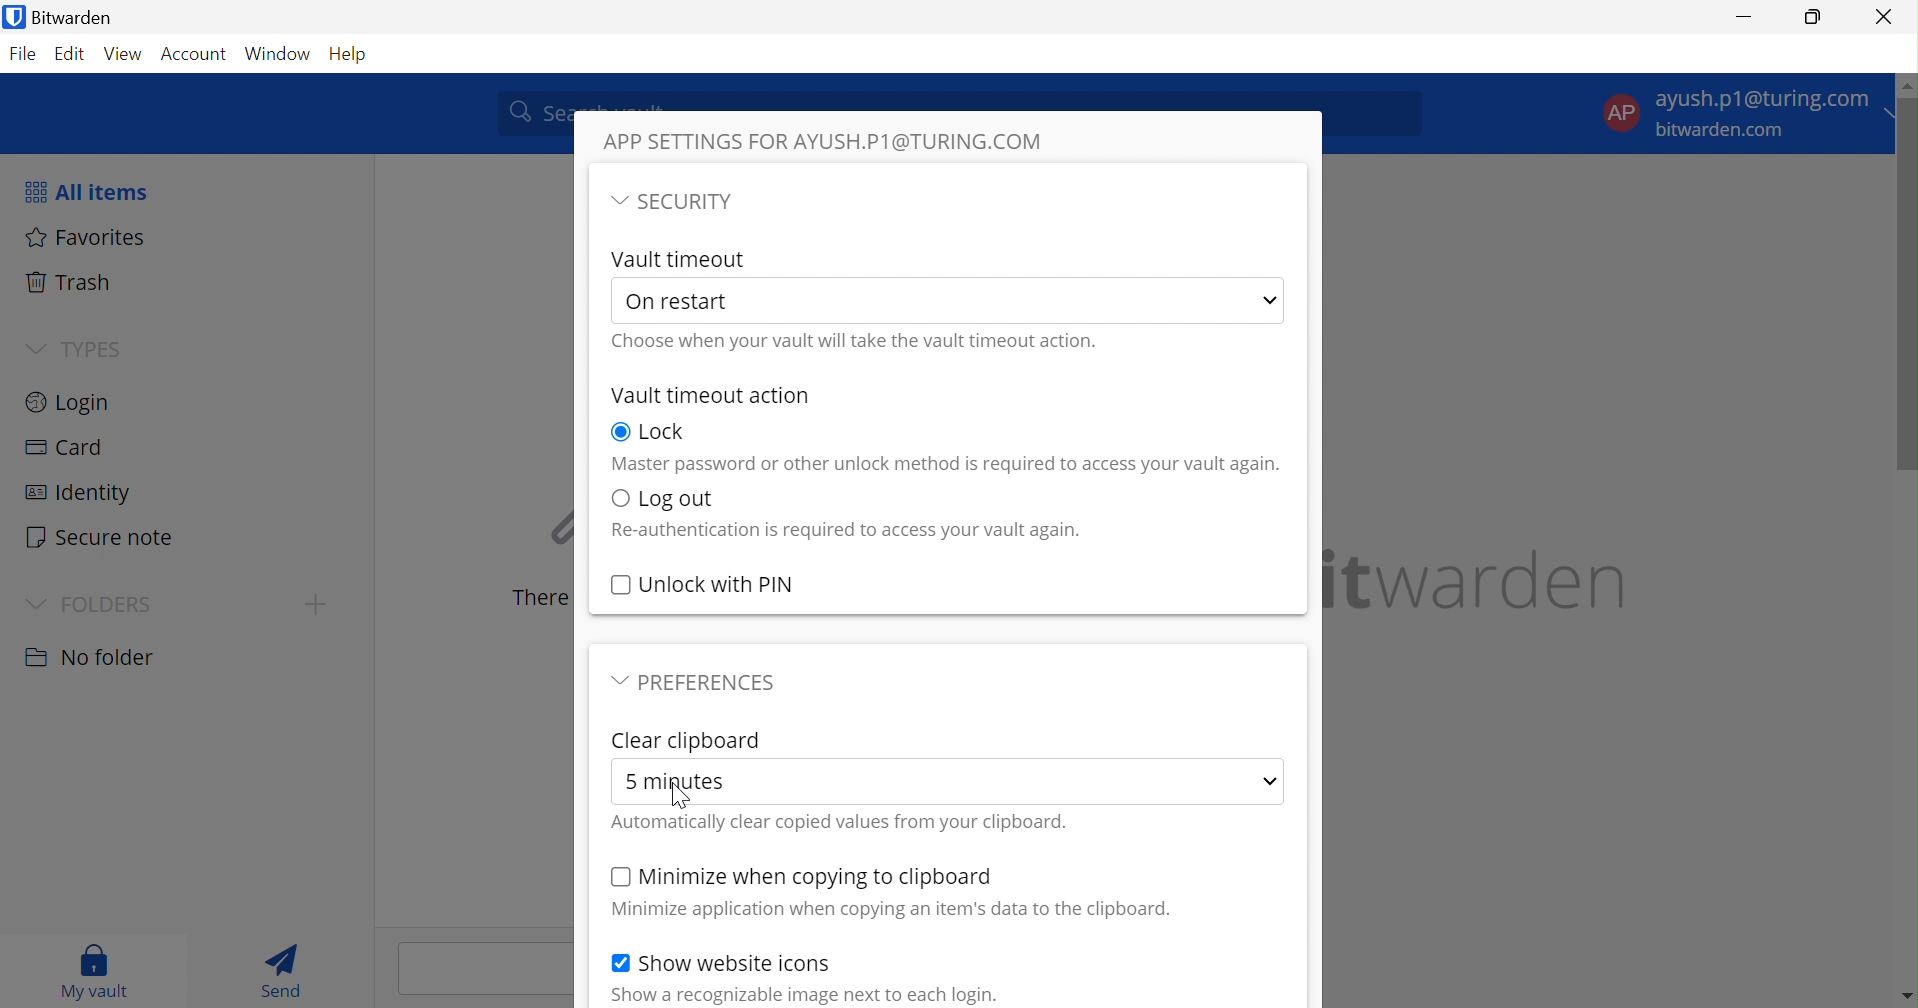  What do you see at coordinates (619, 431) in the screenshot?
I see `Checkbox` at bounding box center [619, 431].